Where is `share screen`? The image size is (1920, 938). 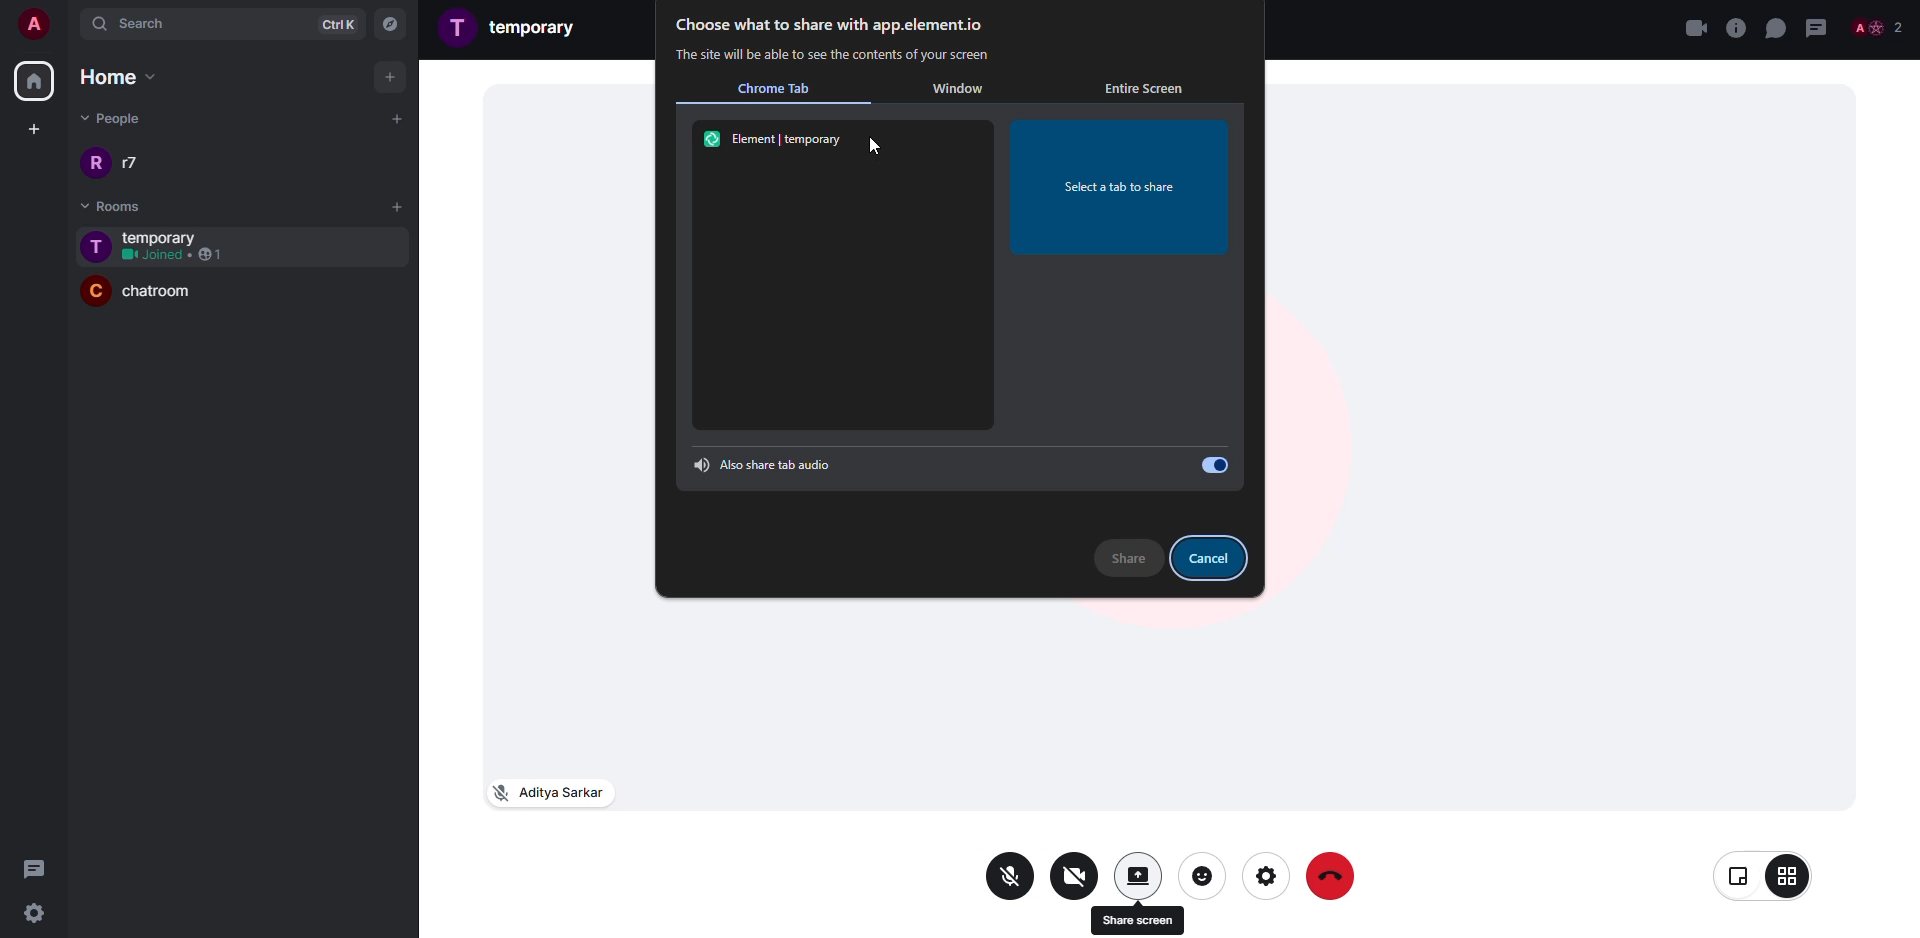
share screen is located at coordinates (1137, 875).